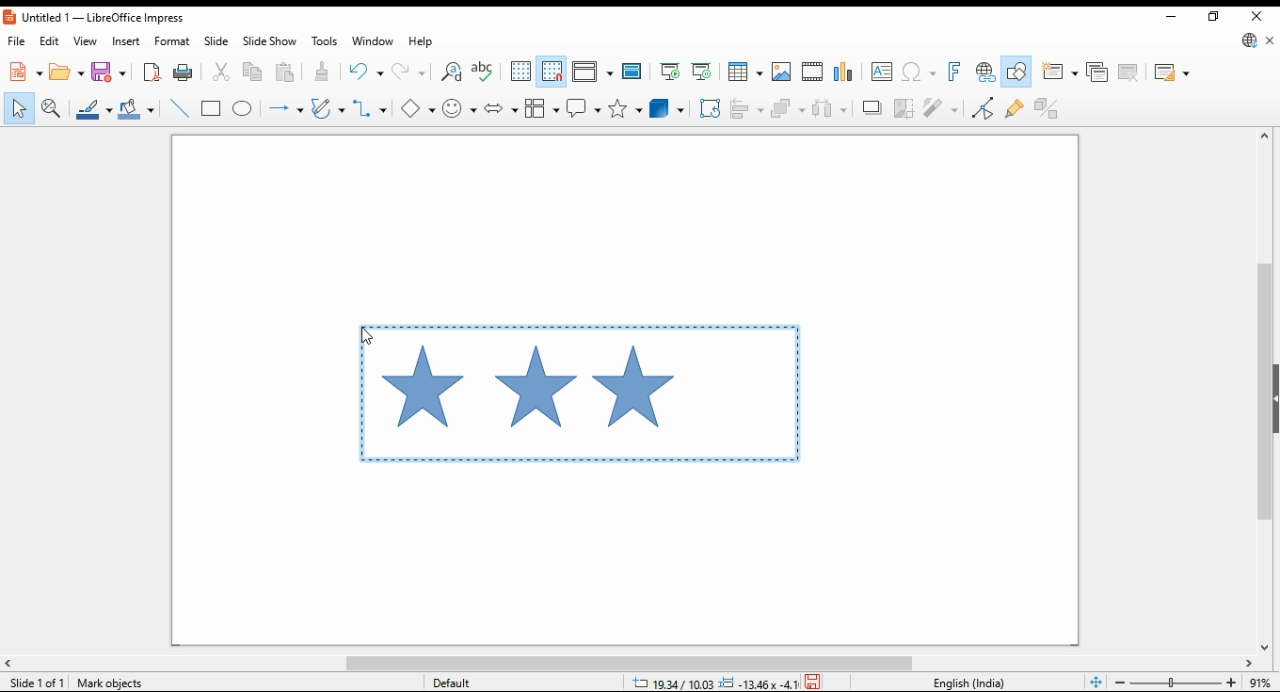  I want to click on zoom in/zoom out slider, so click(1176, 681).